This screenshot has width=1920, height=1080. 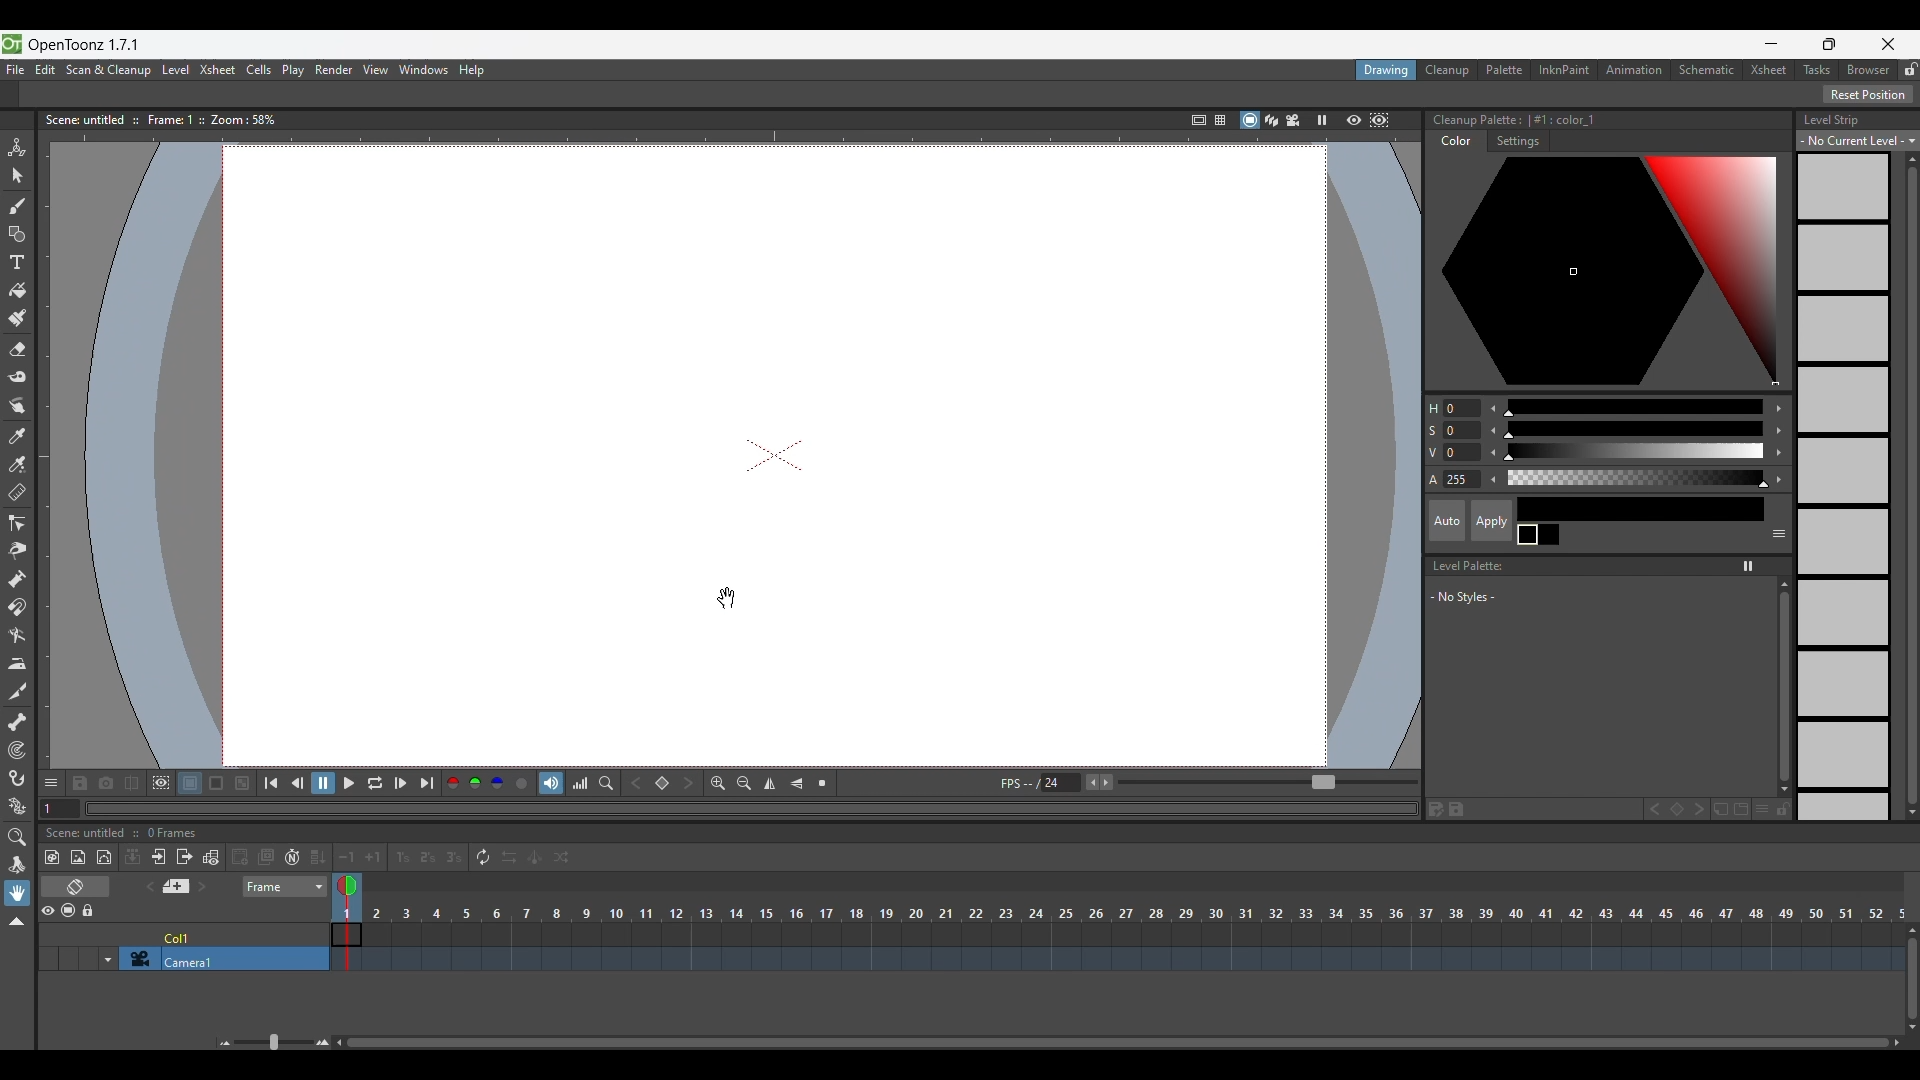 I want to click on Random, so click(x=561, y=857).